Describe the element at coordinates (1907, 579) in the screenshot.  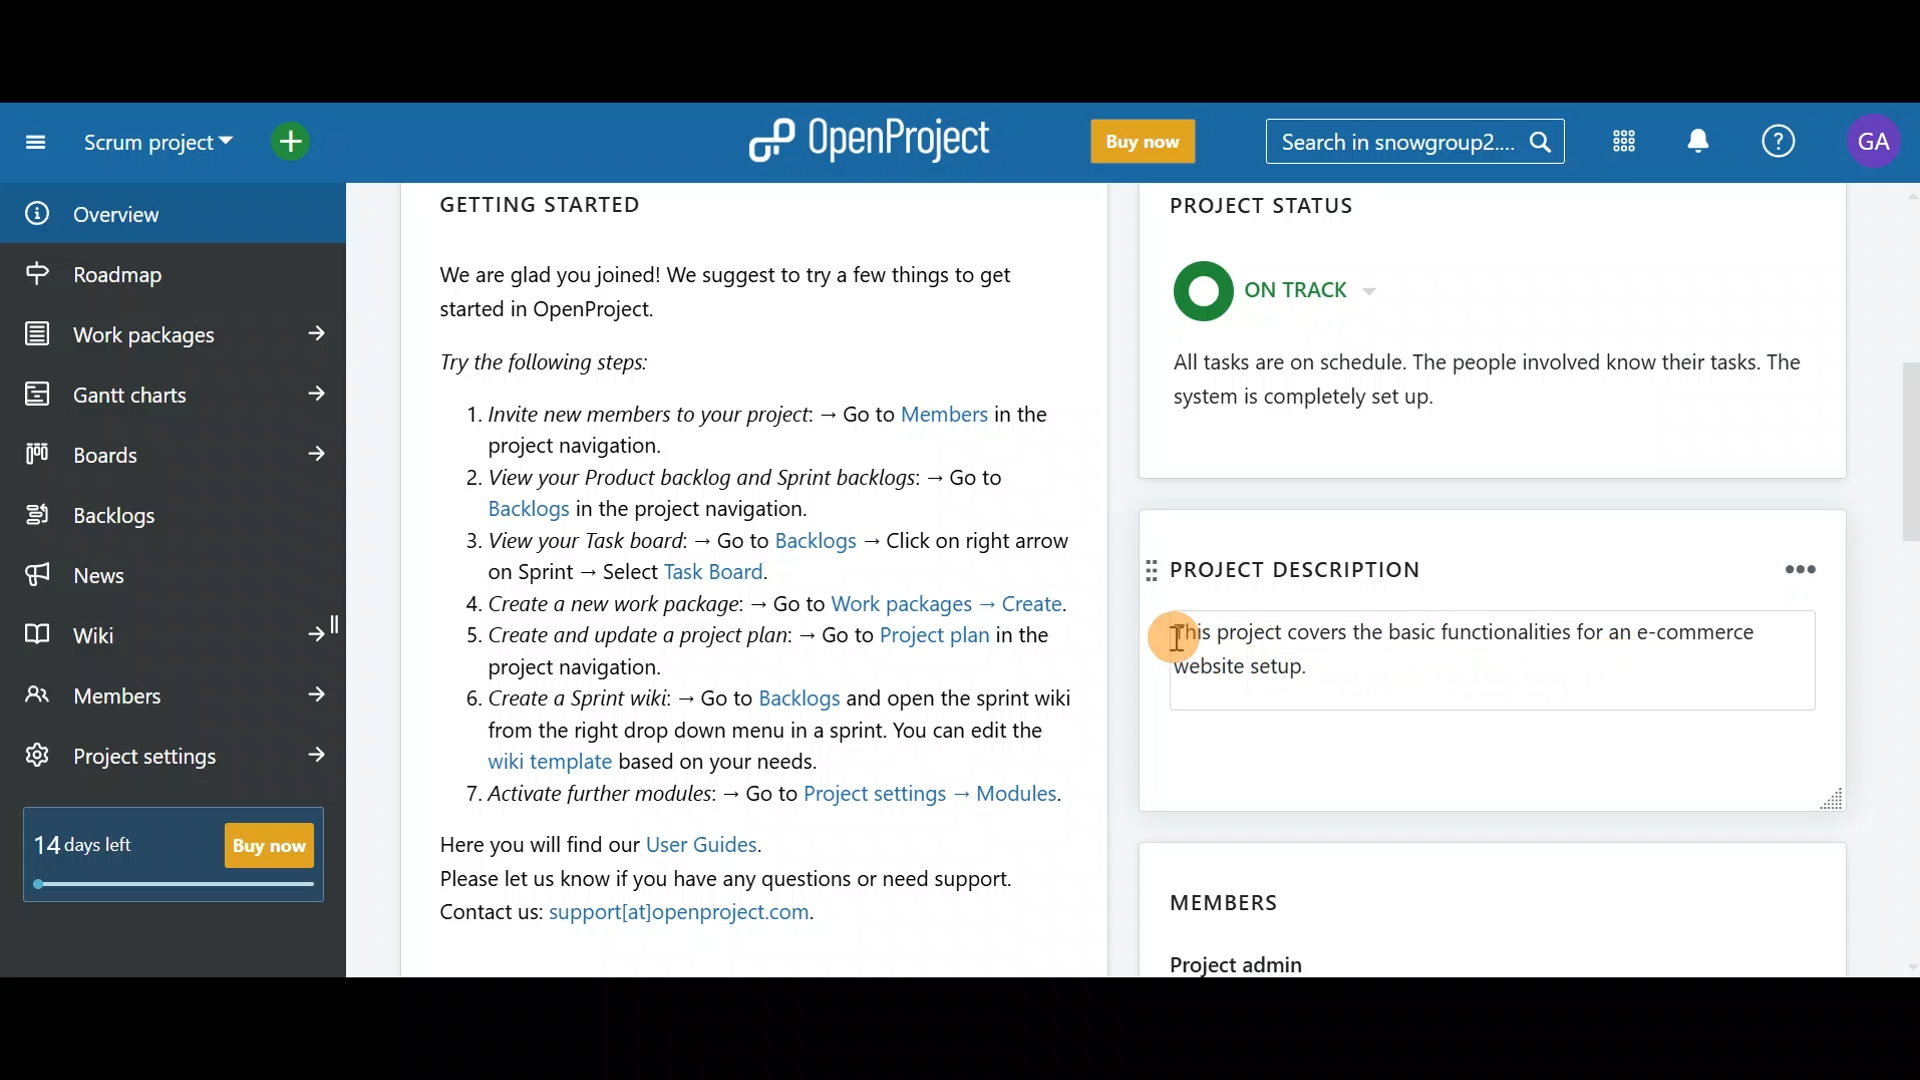
I see `scroll bar` at that location.